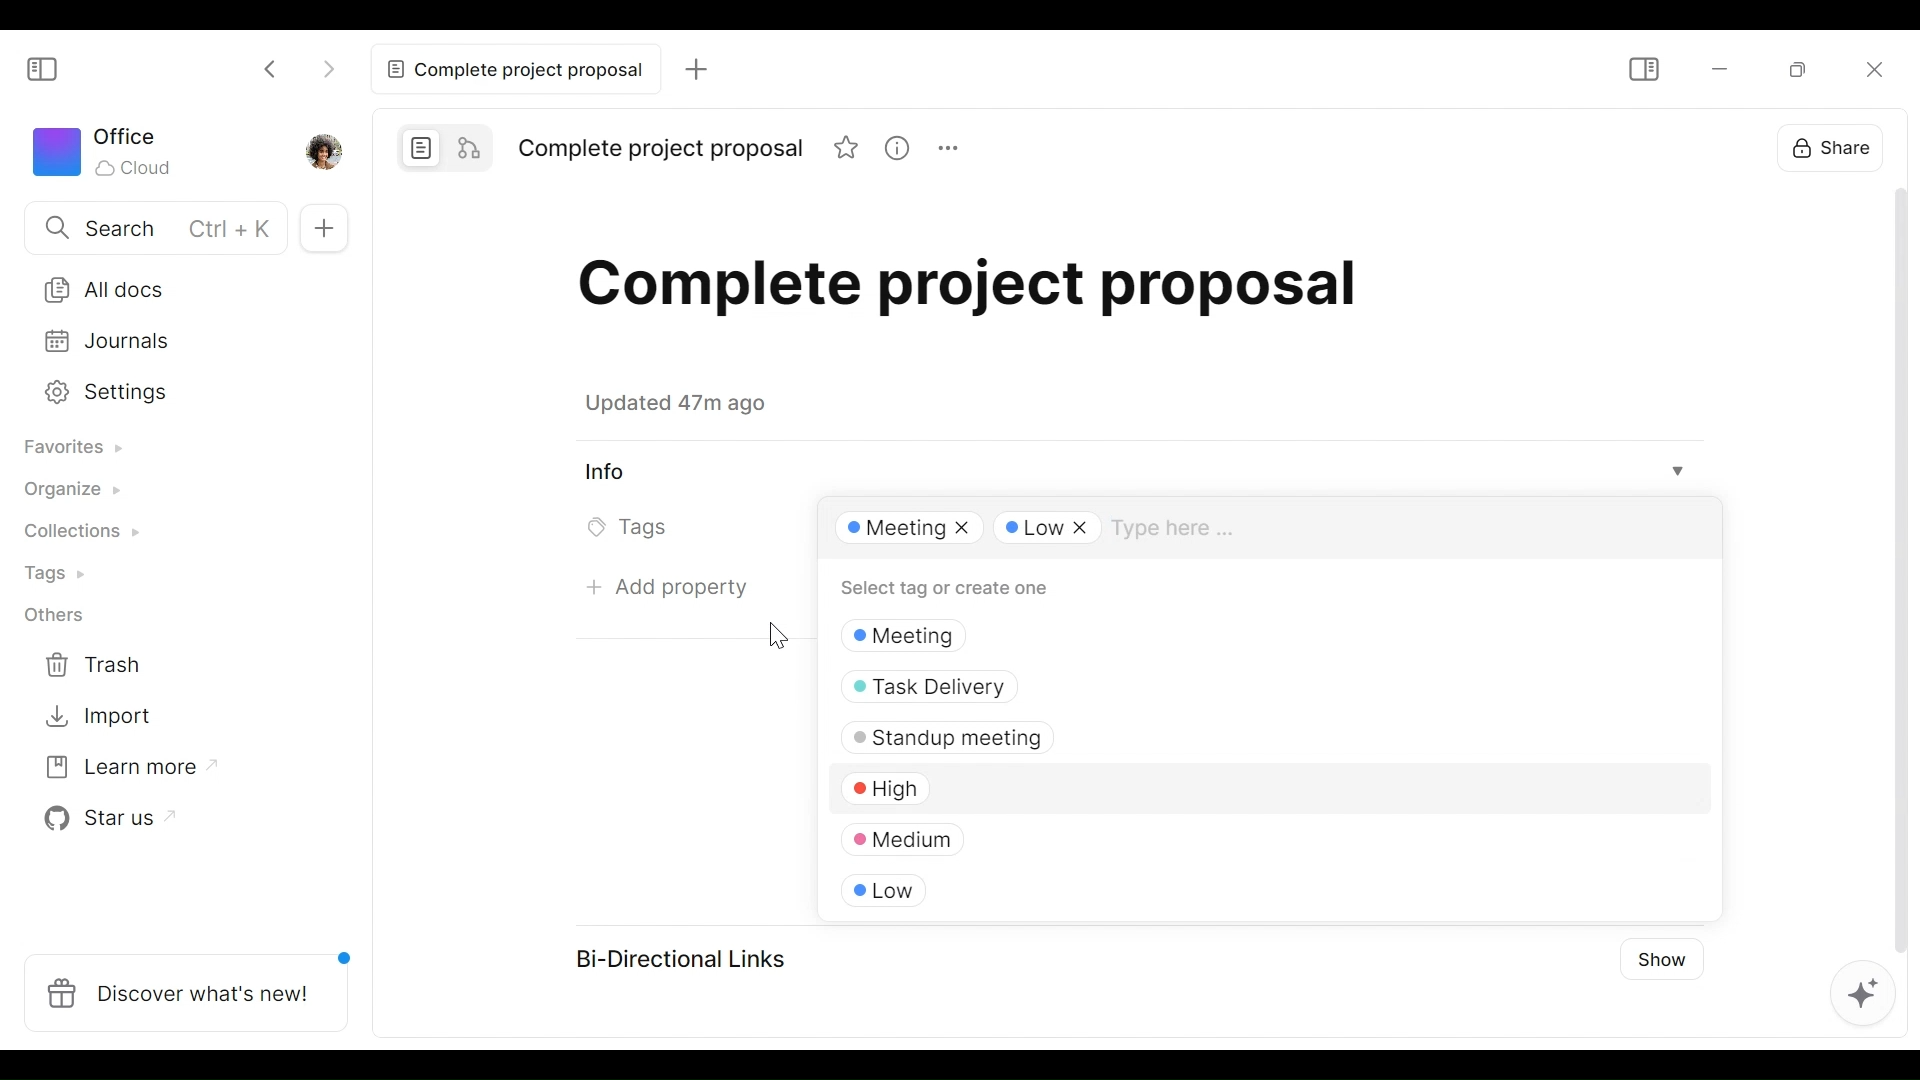 Image resolution: width=1920 pixels, height=1080 pixels. I want to click on Updated 47m ago, so click(687, 407).